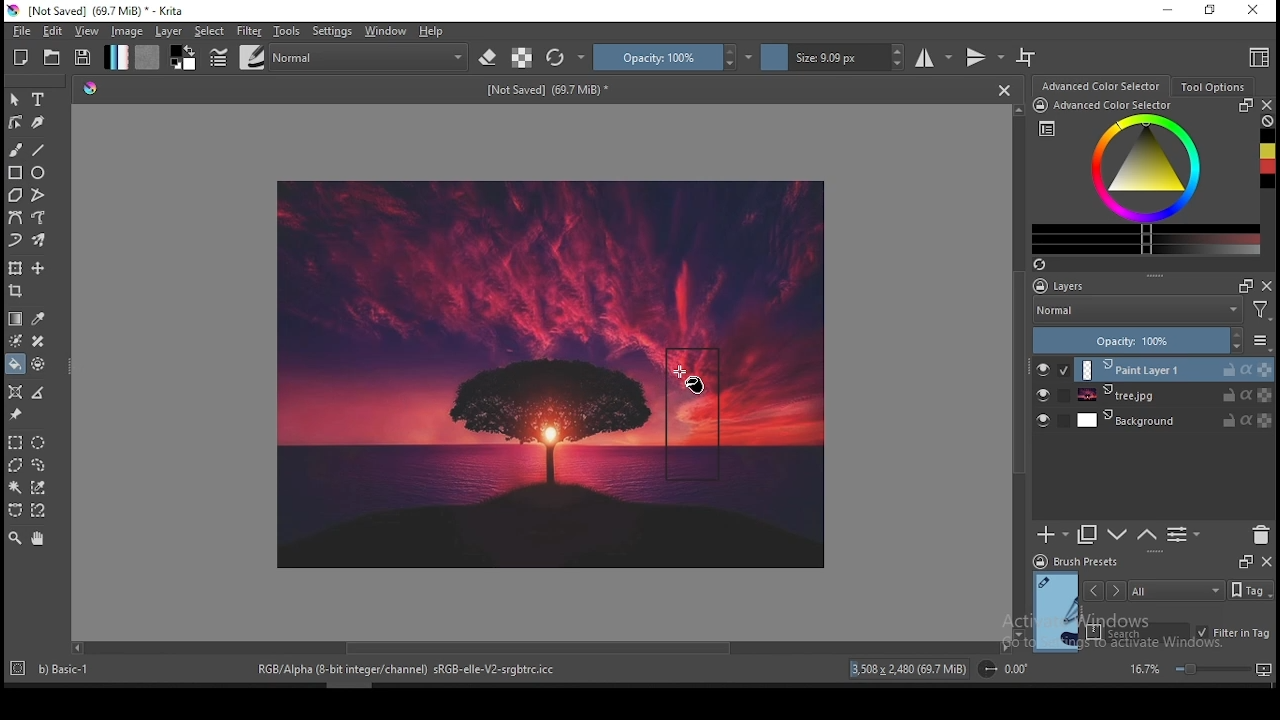 This screenshot has width=1280, height=720. What do you see at coordinates (16, 415) in the screenshot?
I see `reference images tool` at bounding box center [16, 415].